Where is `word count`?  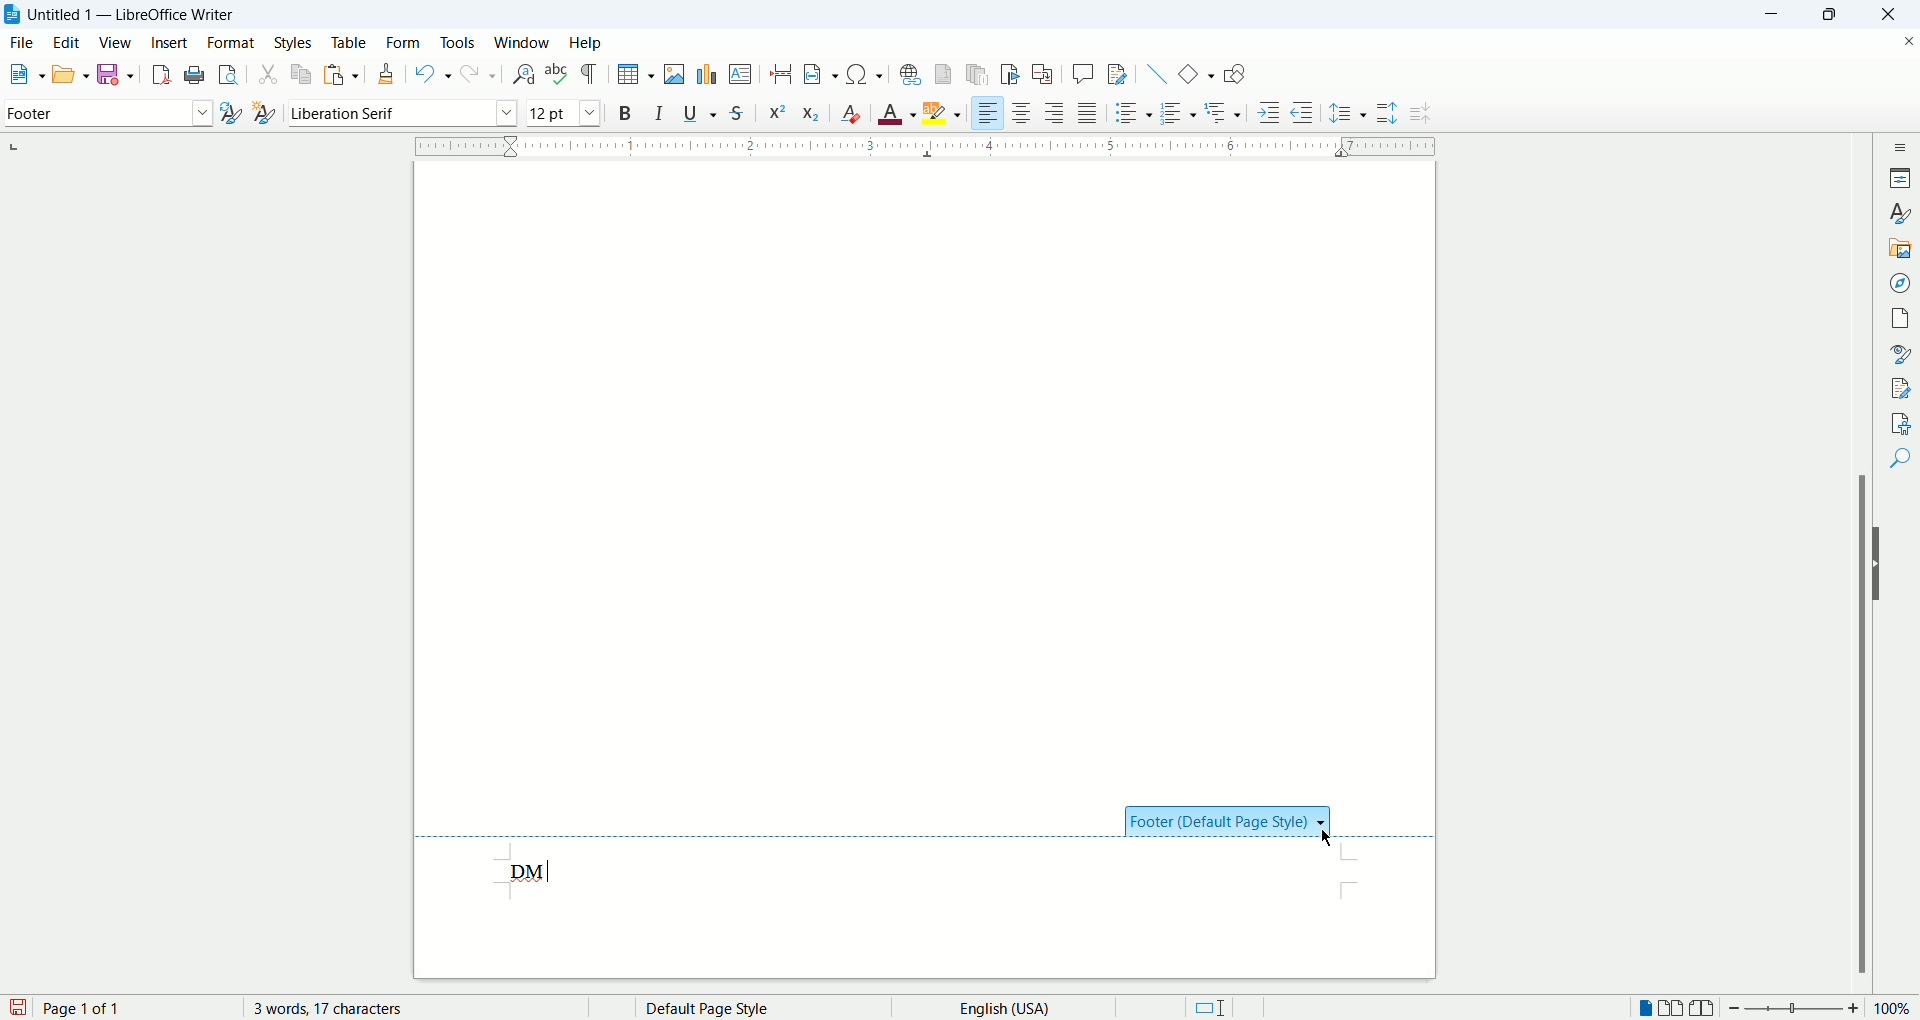
word count is located at coordinates (345, 1008).